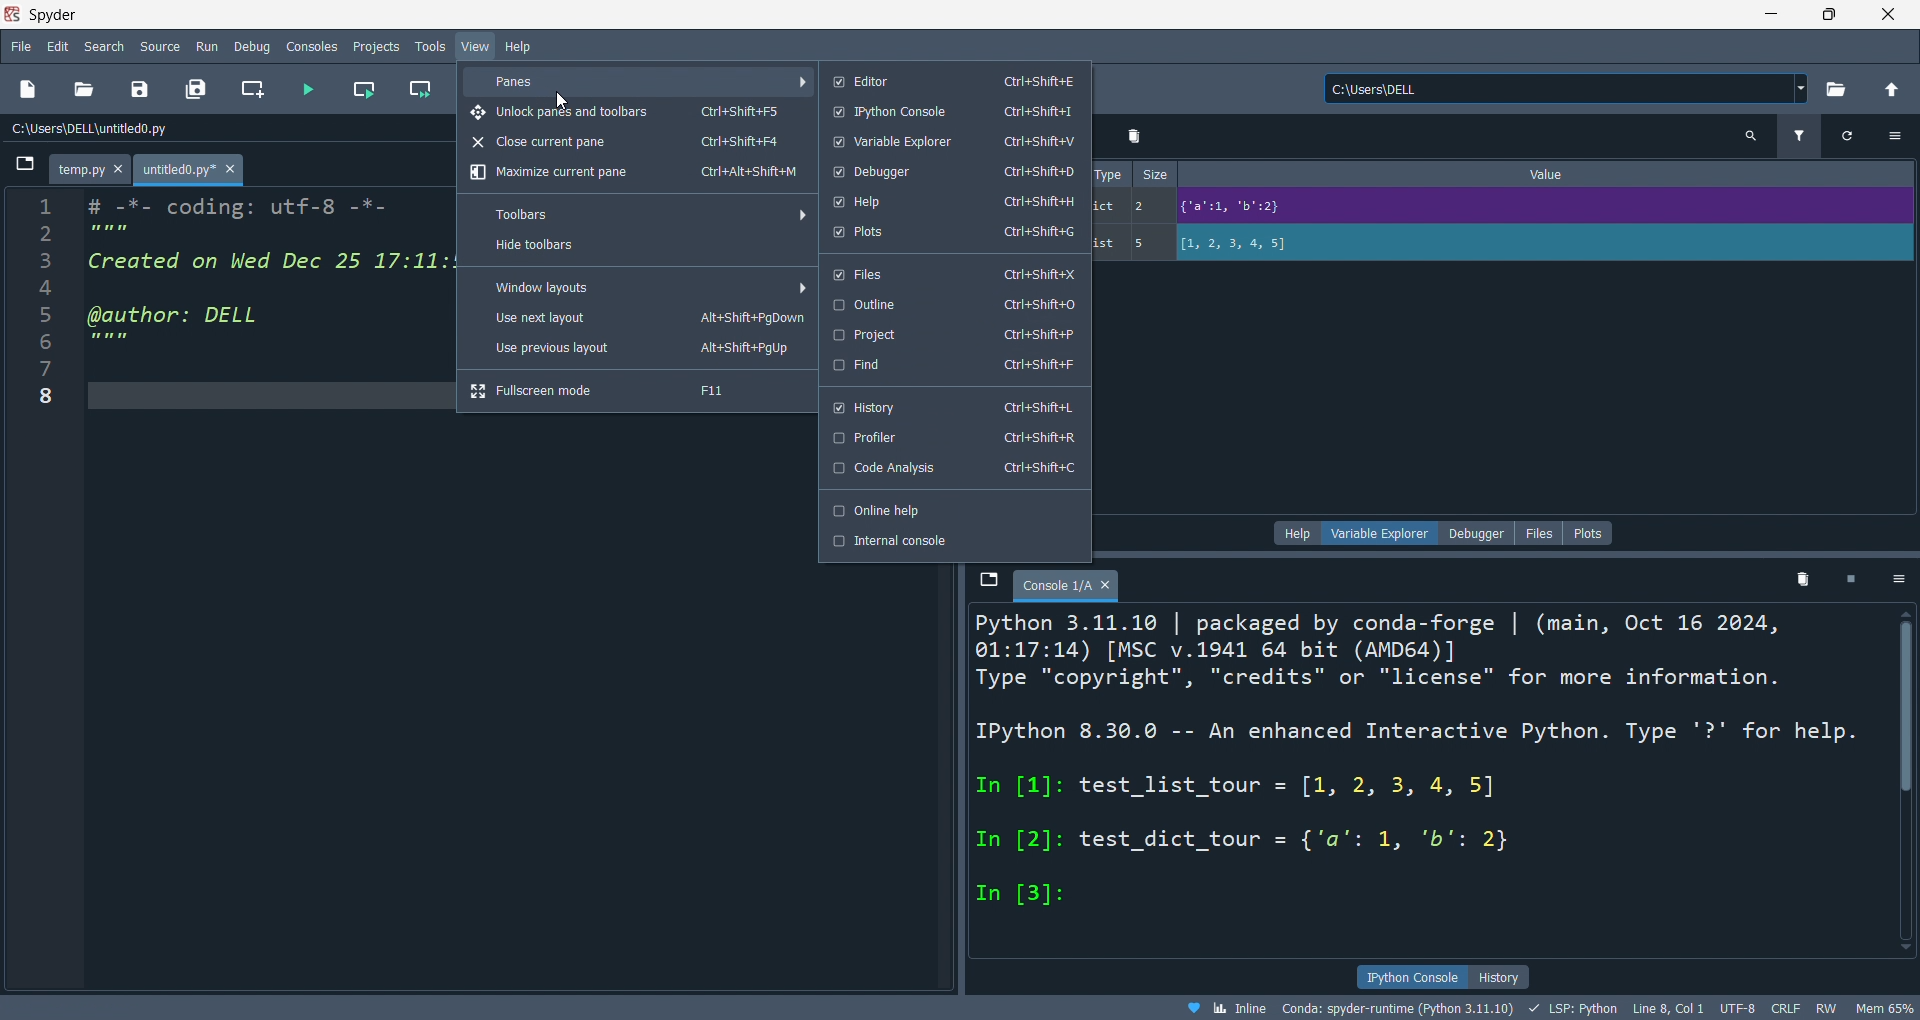 Image resolution: width=1920 pixels, height=1020 pixels. Describe the element at coordinates (429, 50) in the screenshot. I see `tools` at that location.